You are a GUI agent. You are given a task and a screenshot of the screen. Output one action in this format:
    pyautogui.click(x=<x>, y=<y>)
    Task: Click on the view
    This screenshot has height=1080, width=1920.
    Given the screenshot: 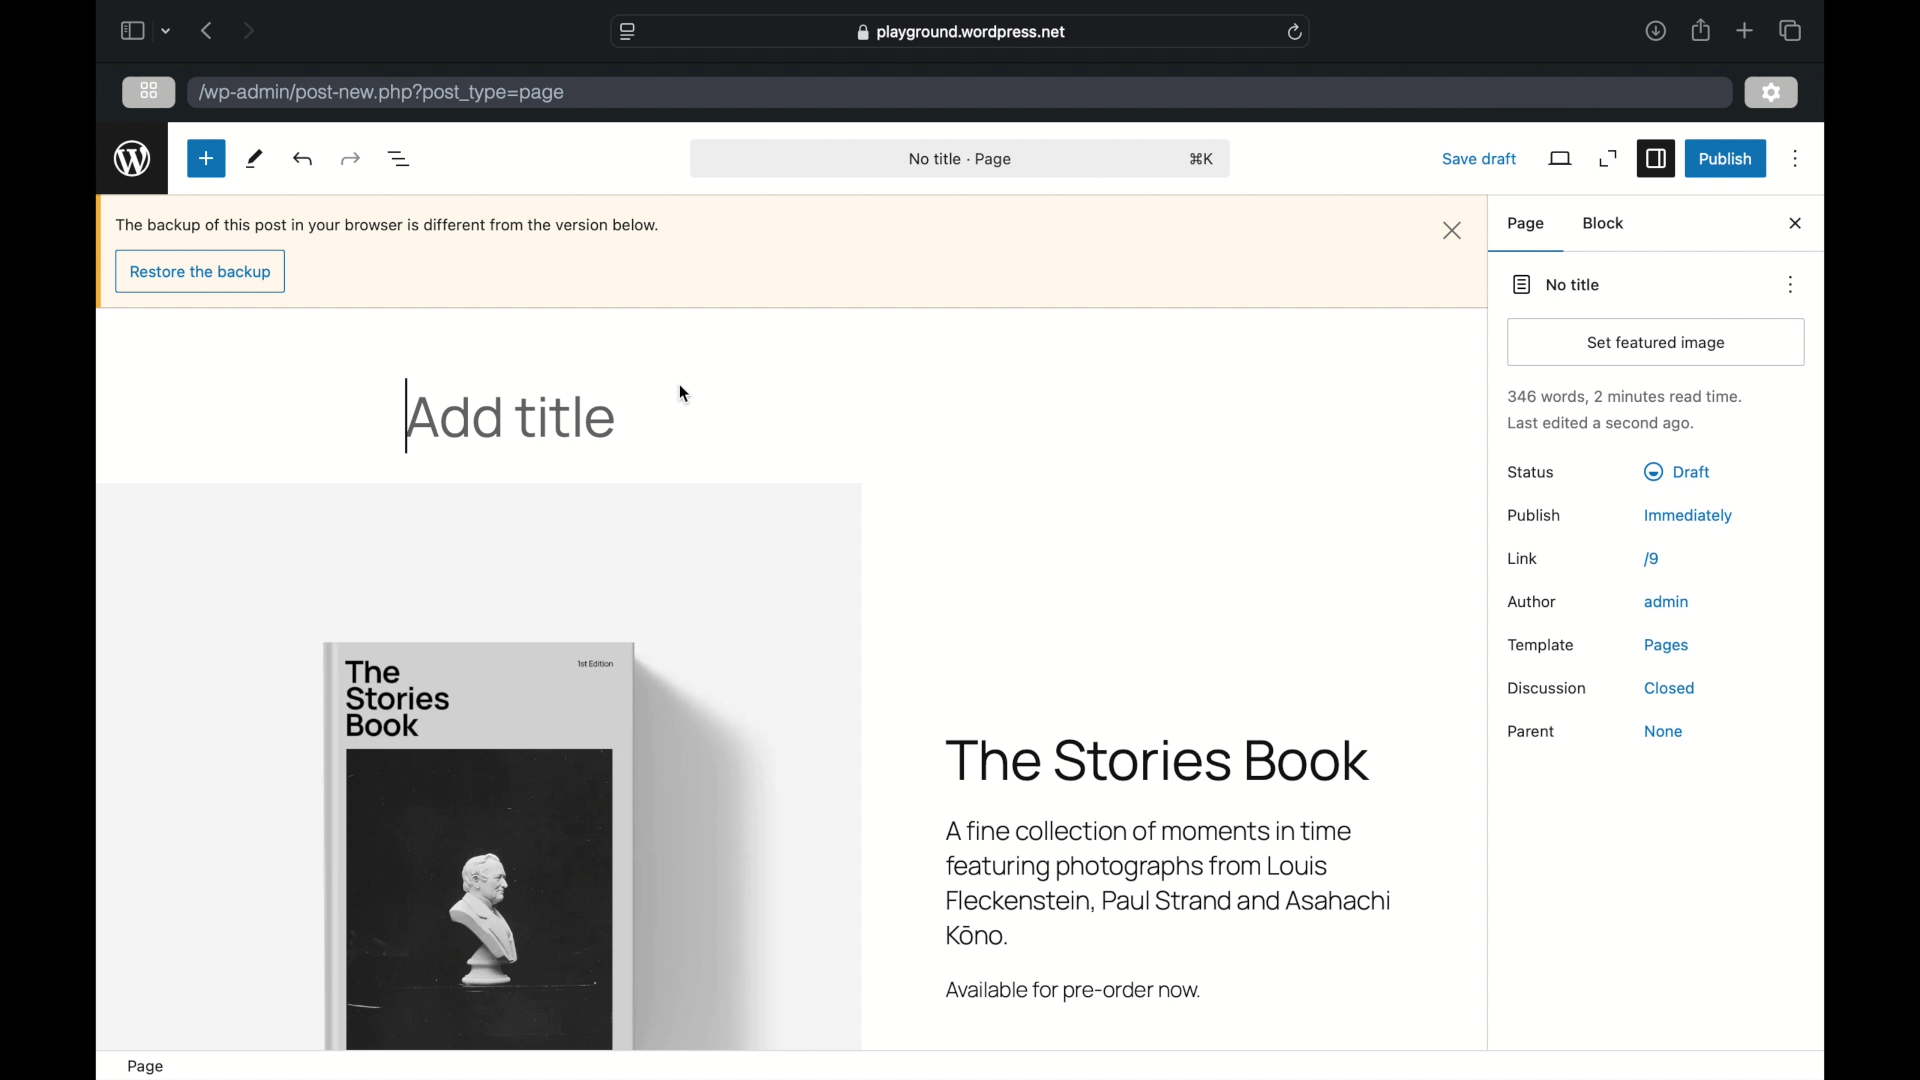 What is the action you would take?
    pyautogui.click(x=1562, y=159)
    